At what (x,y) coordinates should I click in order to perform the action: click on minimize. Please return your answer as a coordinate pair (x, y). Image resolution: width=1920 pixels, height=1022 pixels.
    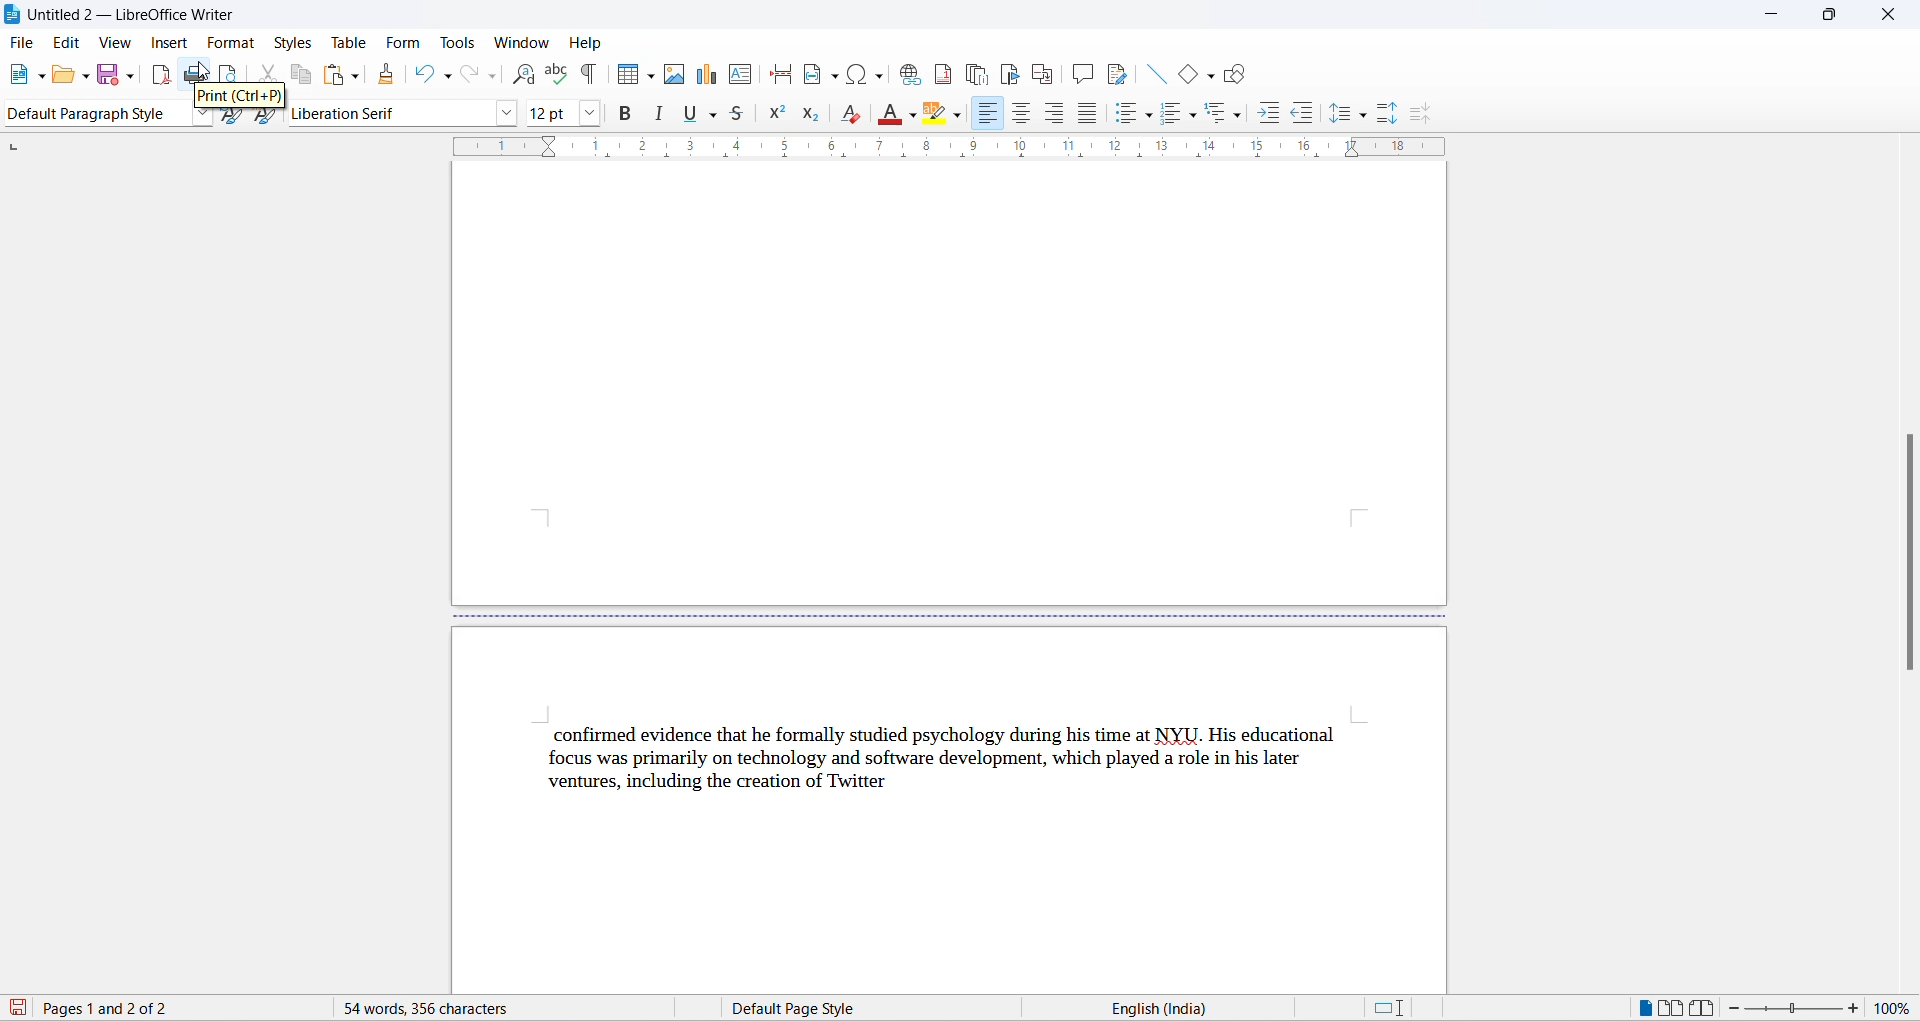
    Looking at the image, I should click on (1768, 14).